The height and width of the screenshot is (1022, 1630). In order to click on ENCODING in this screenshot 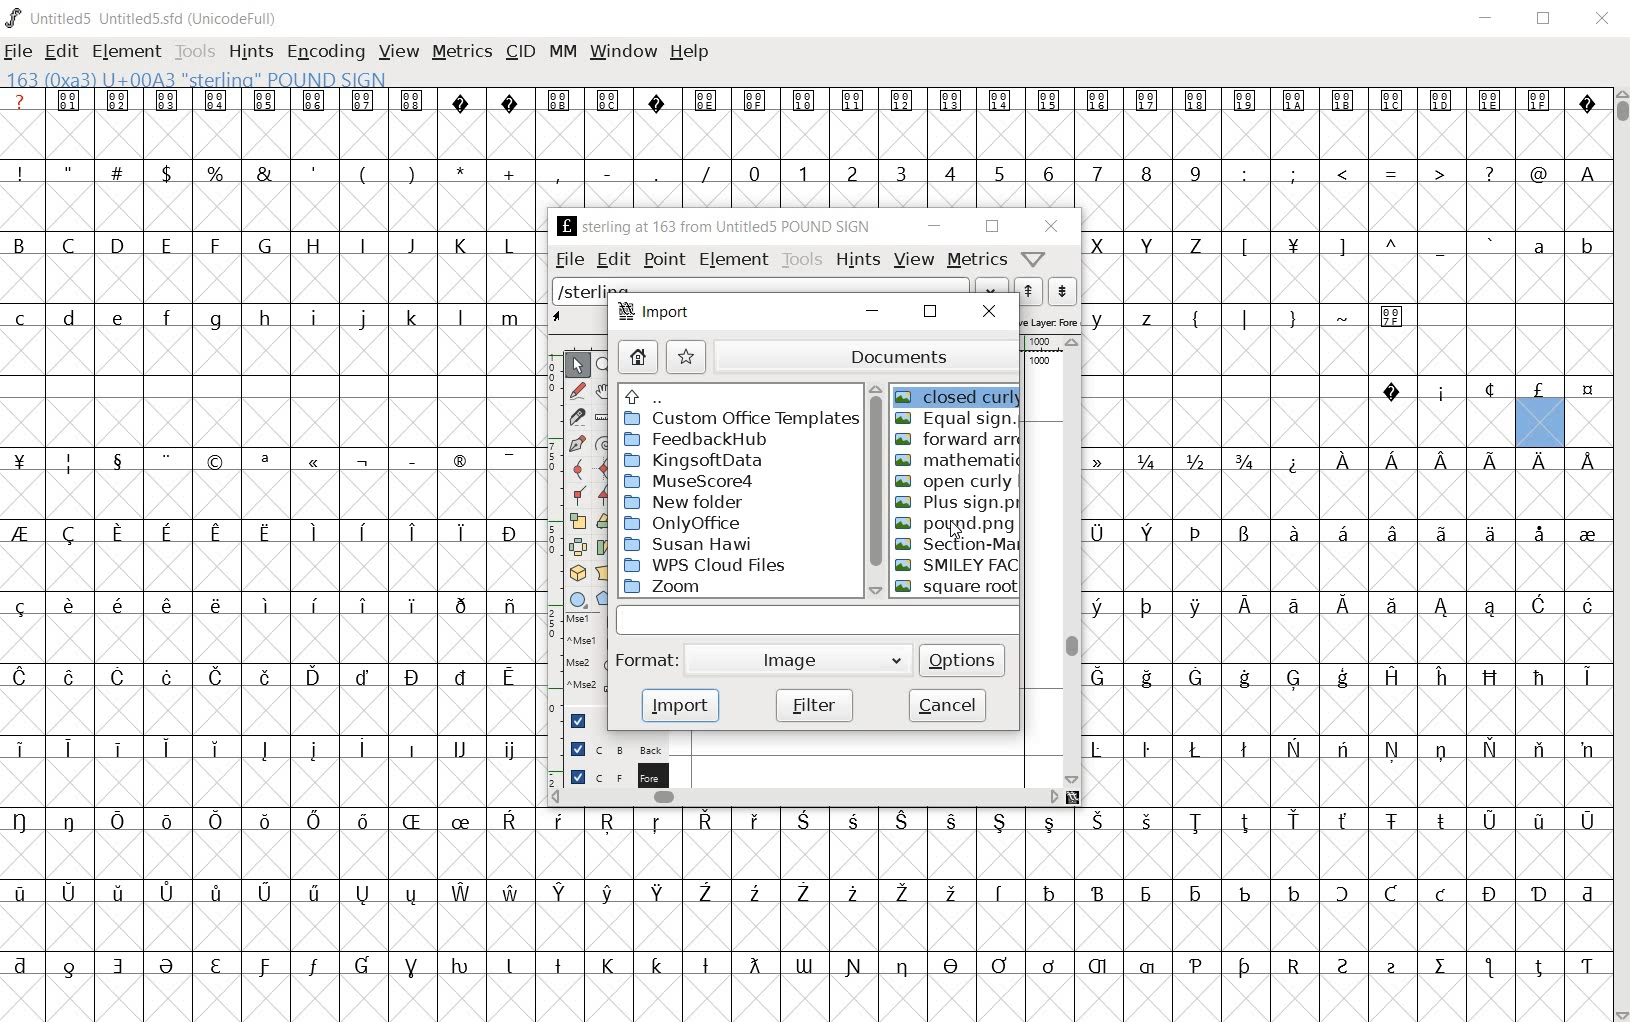, I will do `click(324, 53)`.